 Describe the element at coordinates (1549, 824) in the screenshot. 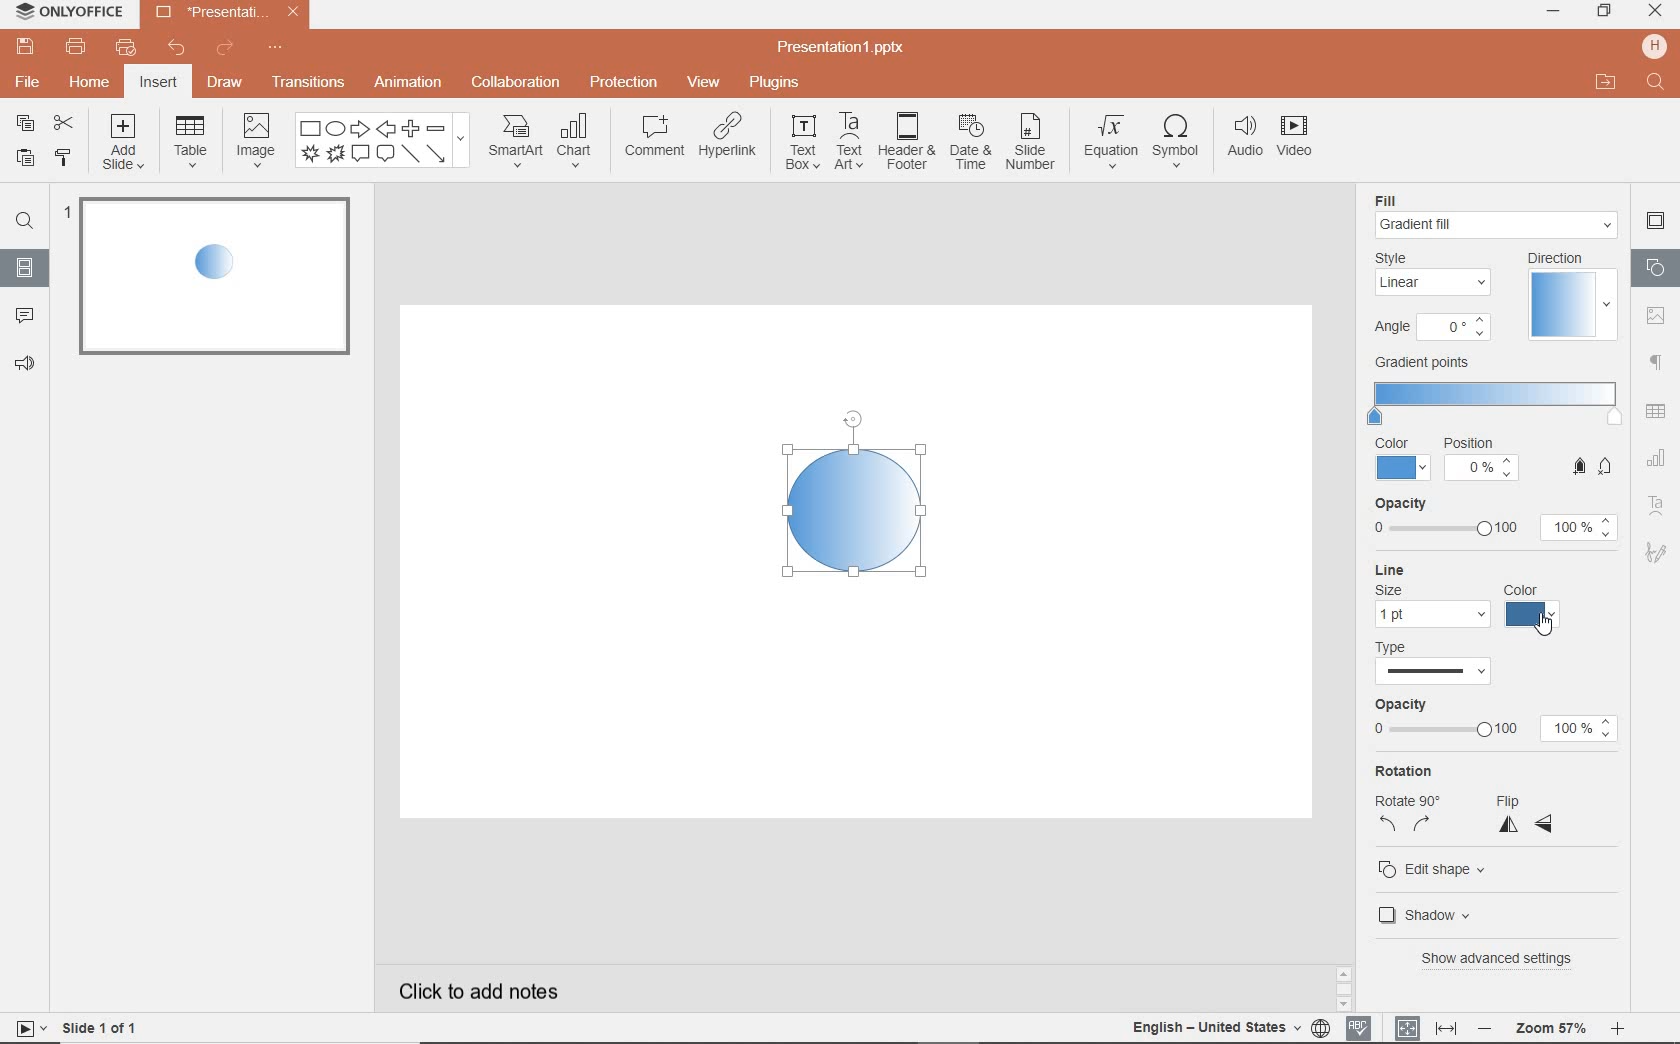

I see `horizontal` at that location.